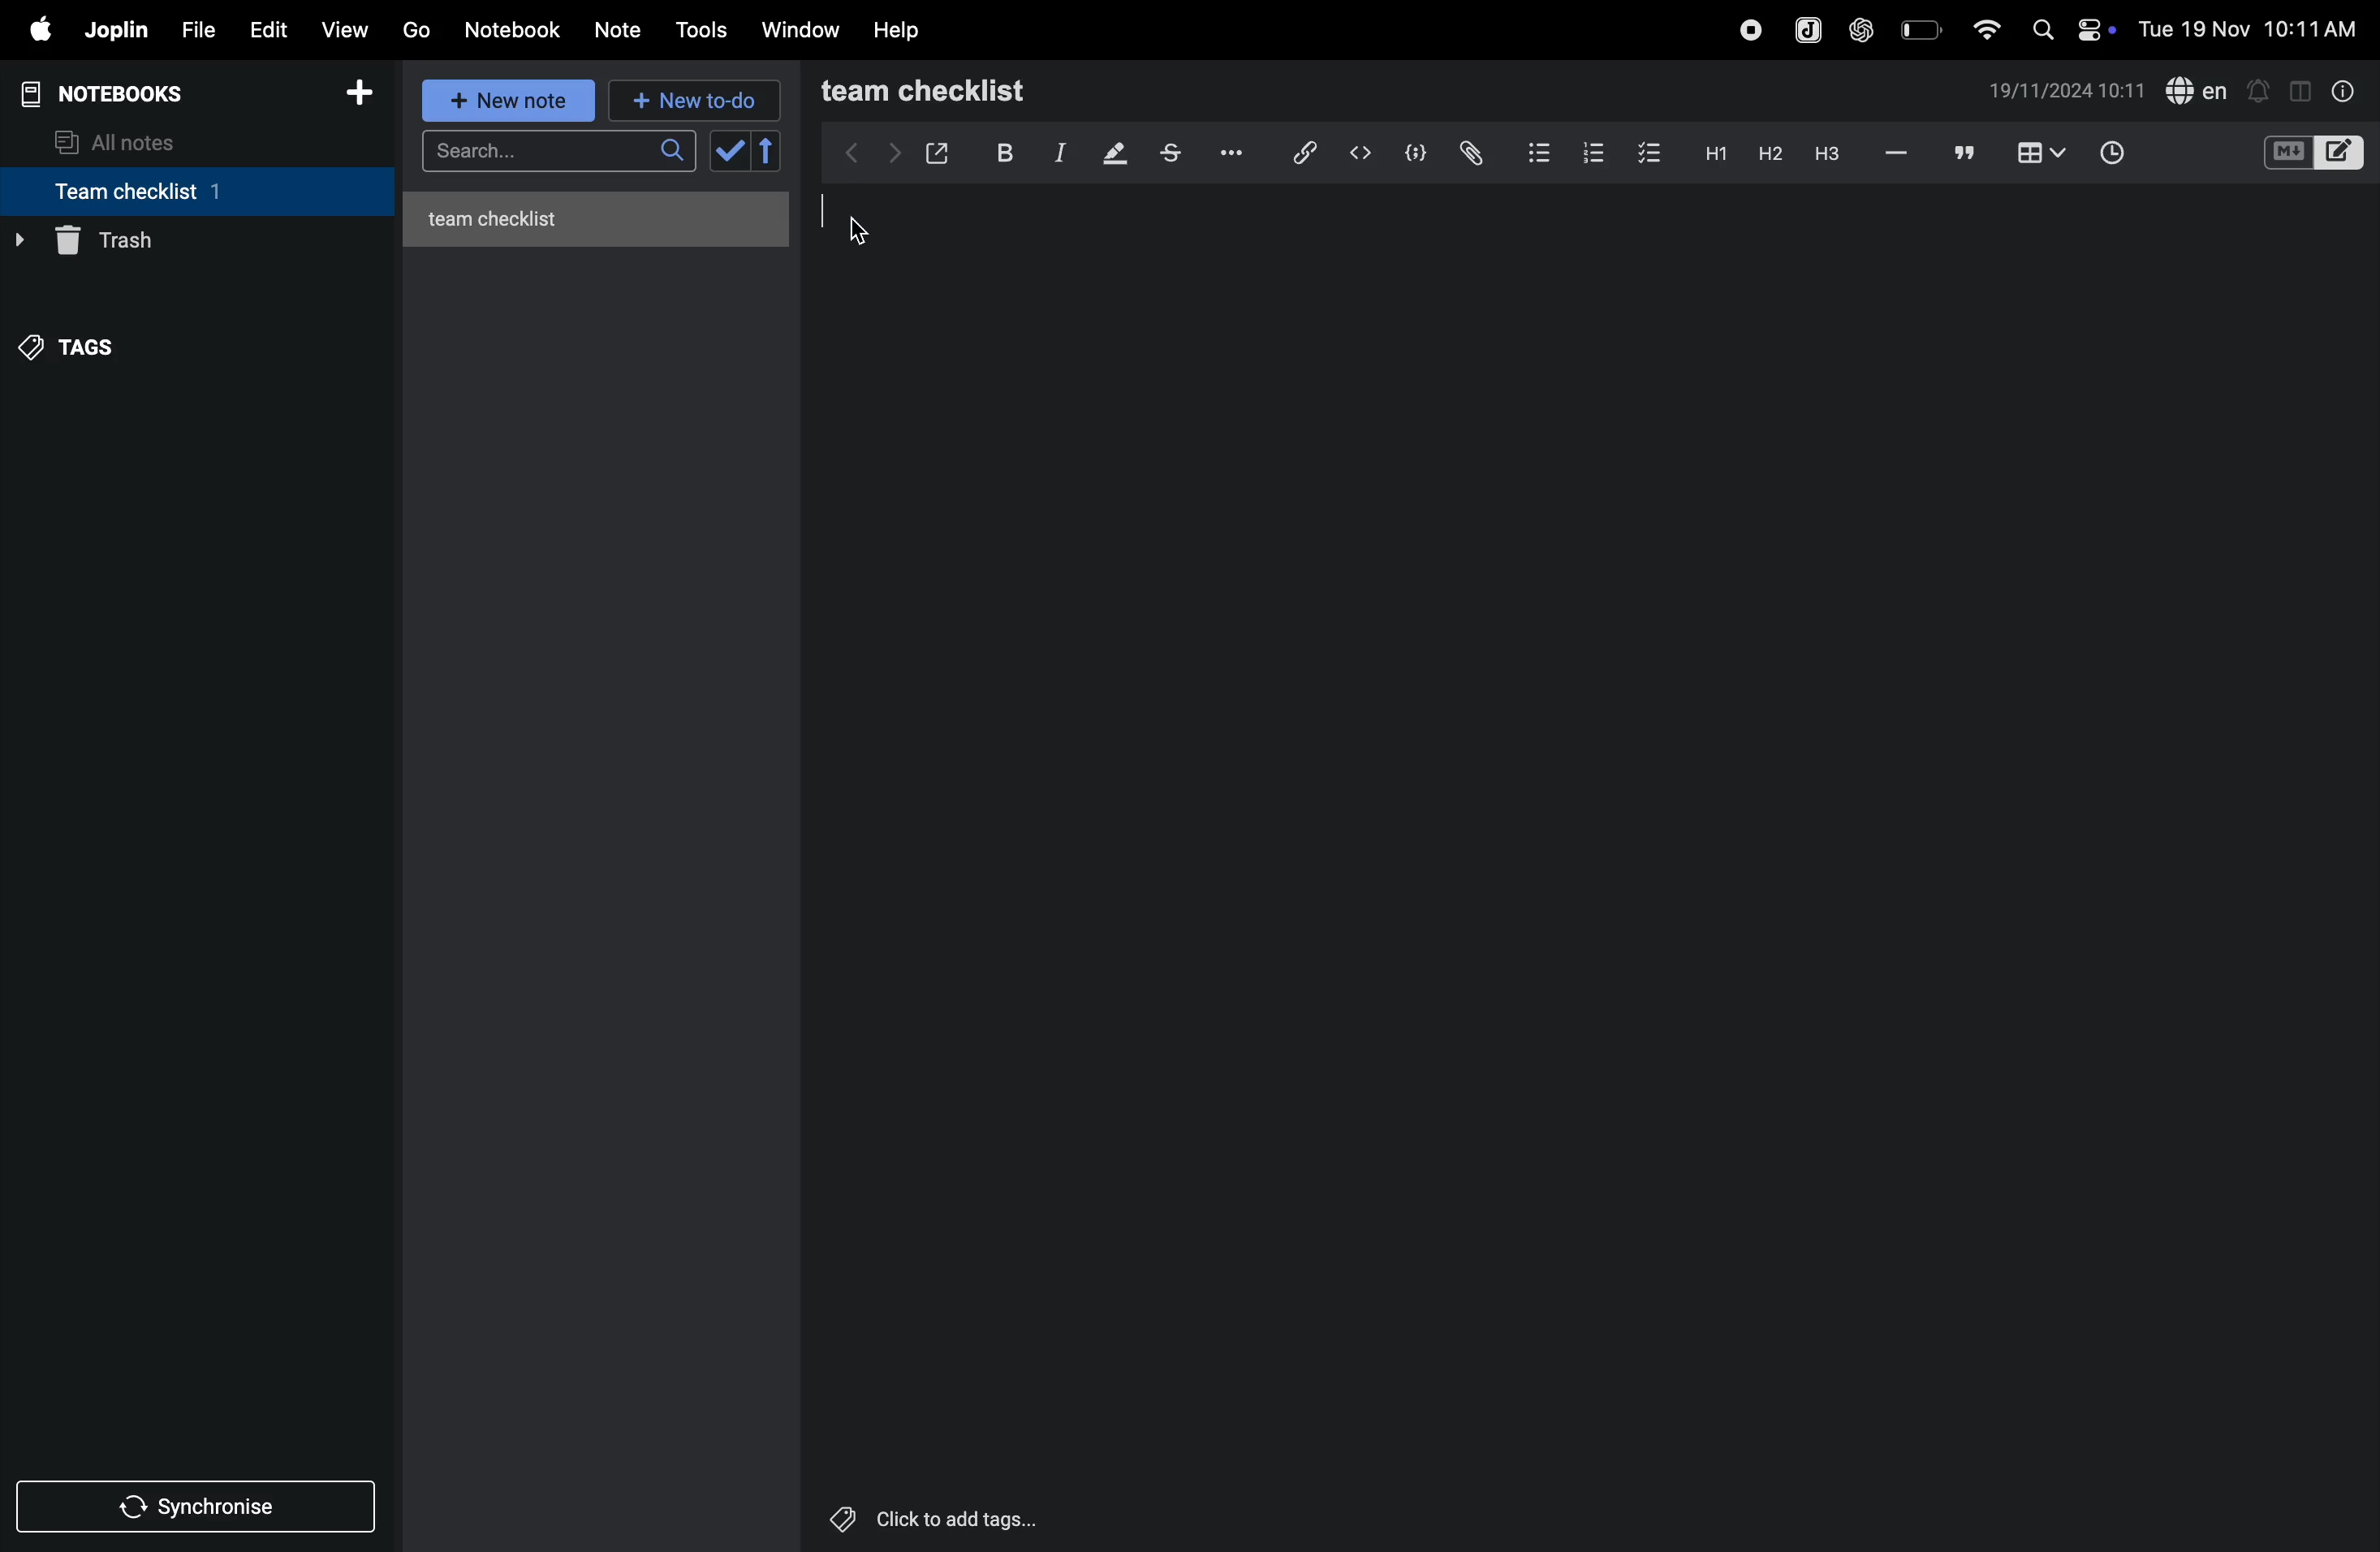 The width and height of the screenshot is (2380, 1552). Describe the element at coordinates (1170, 153) in the screenshot. I see `strike through` at that location.